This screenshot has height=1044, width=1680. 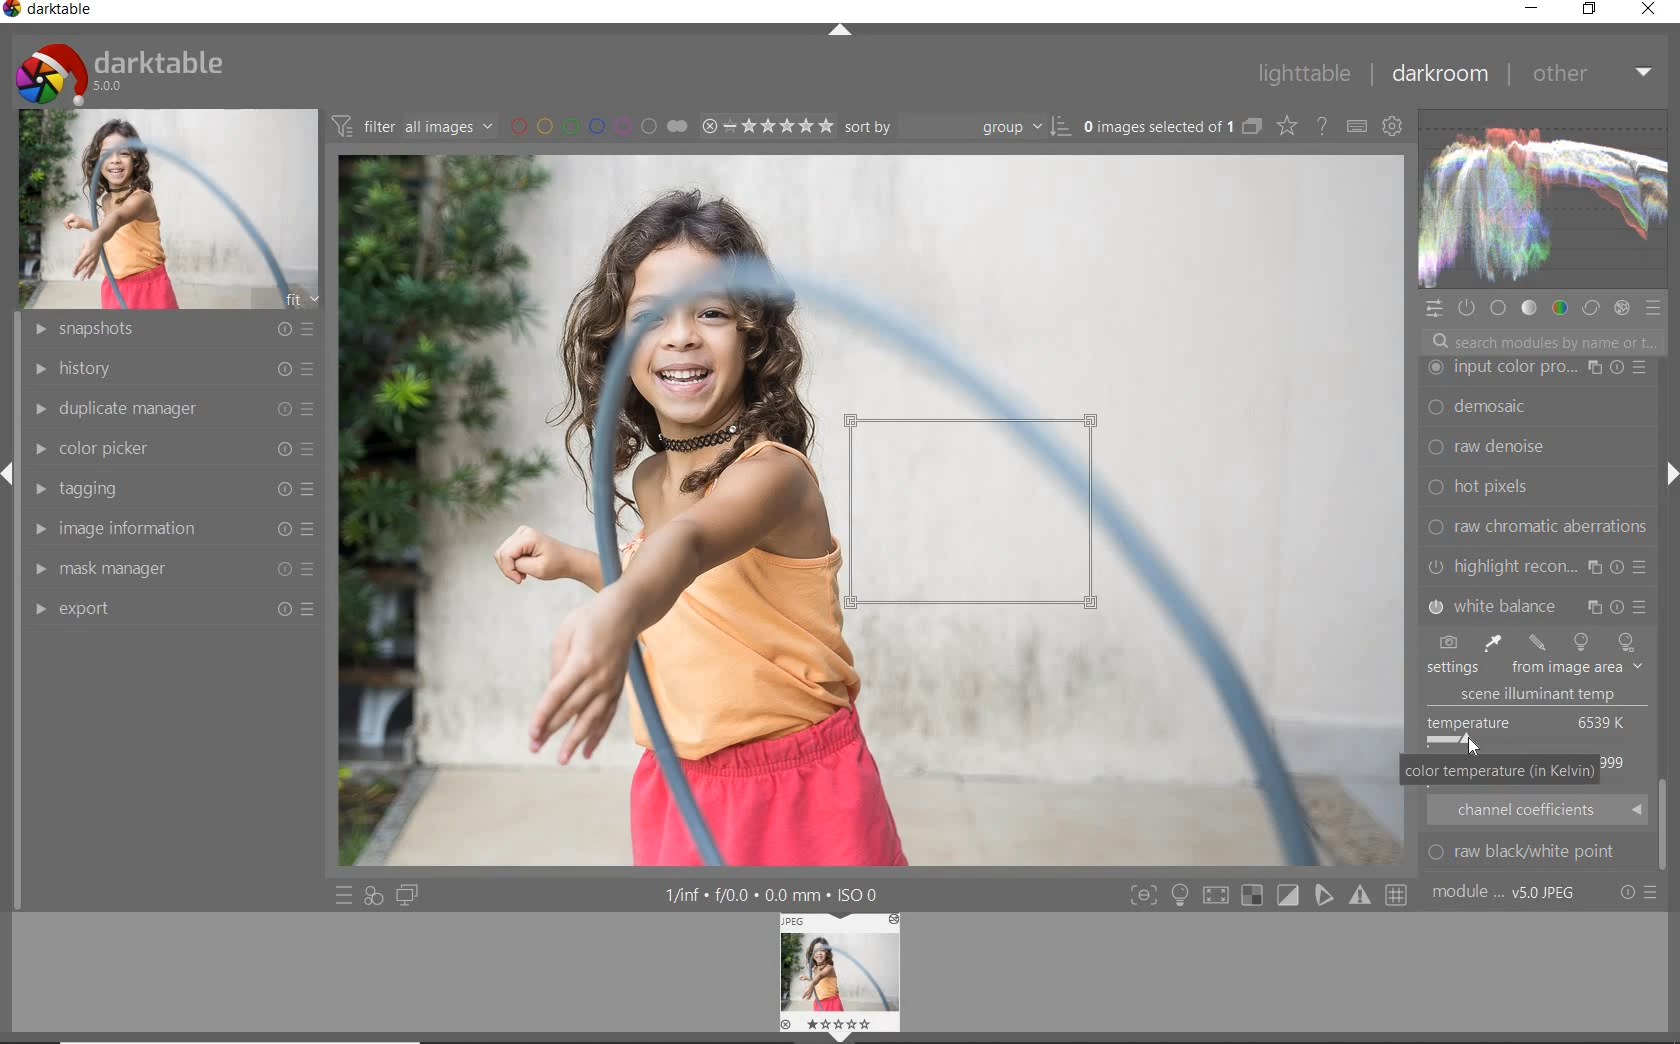 I want to click on quick access to preset, so click(x=344, y=894).